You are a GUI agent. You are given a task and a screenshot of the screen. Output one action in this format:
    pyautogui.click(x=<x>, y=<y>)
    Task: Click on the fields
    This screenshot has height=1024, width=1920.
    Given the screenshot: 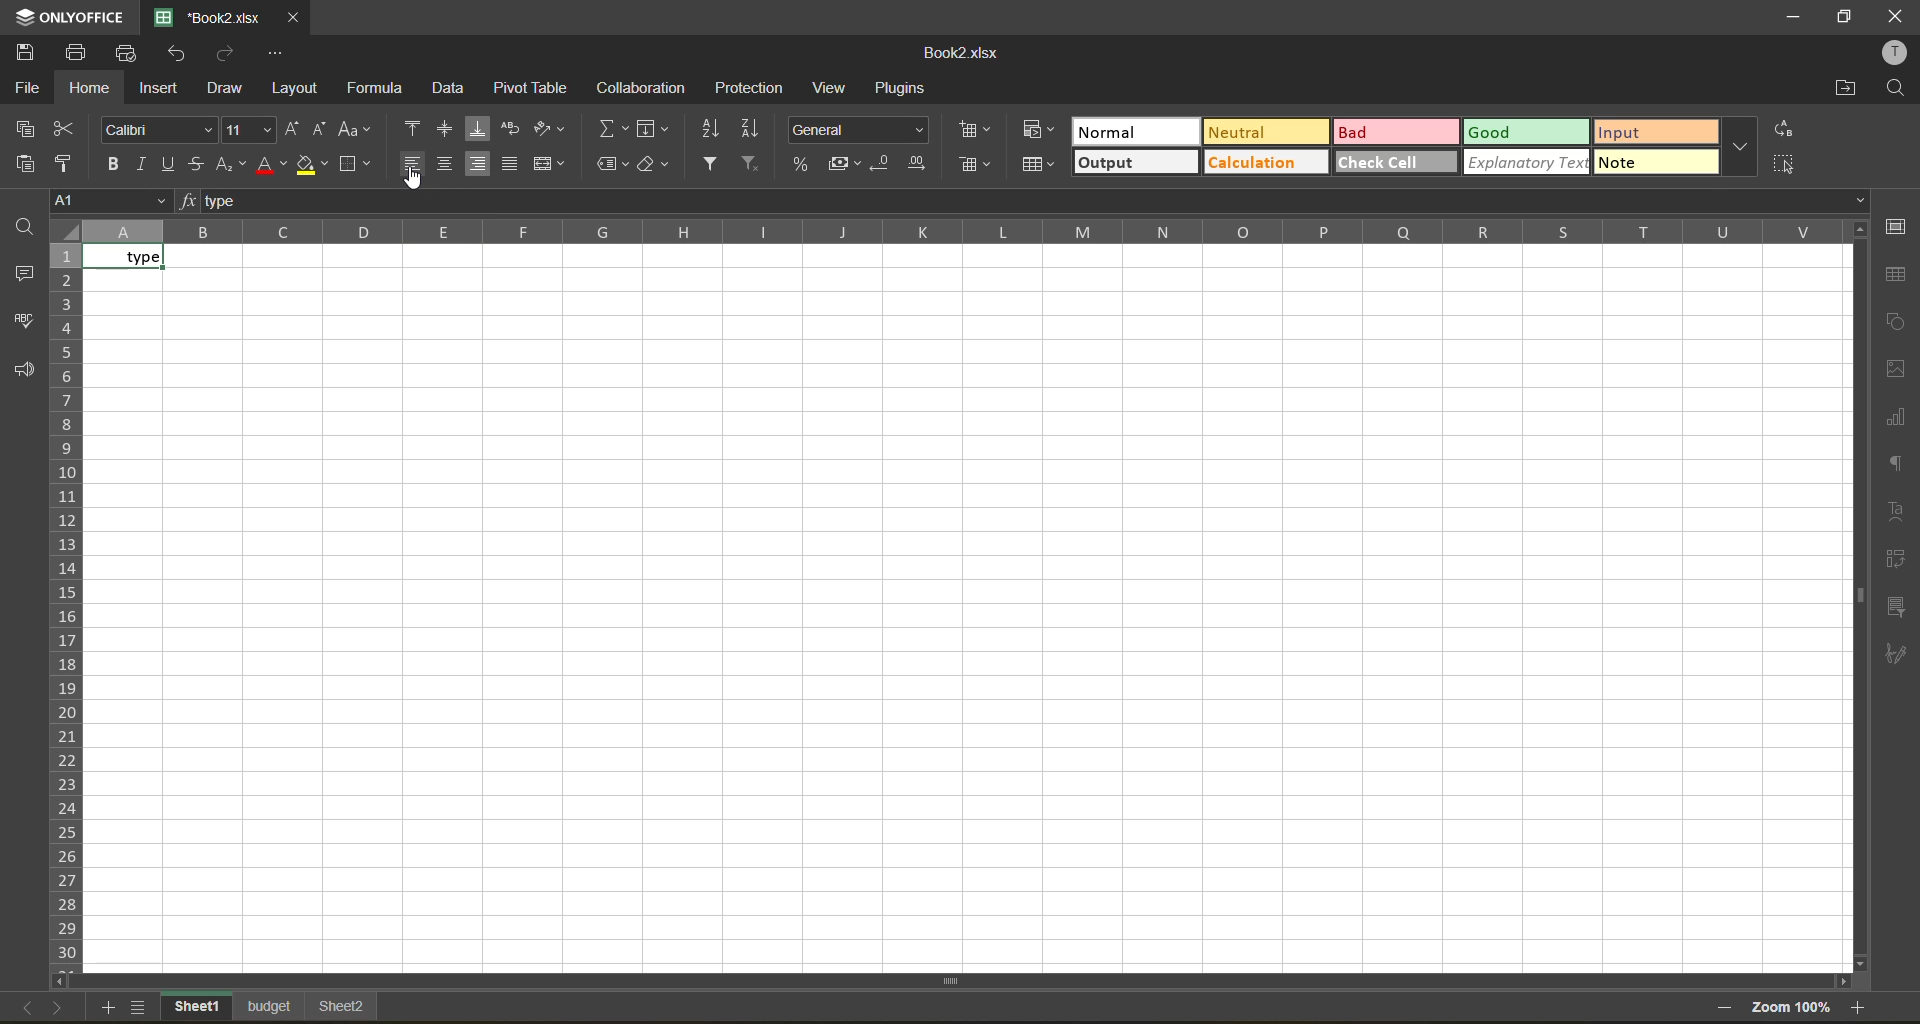 What is the action you would take?
    pyautogui.click(x=652, y=132)
    